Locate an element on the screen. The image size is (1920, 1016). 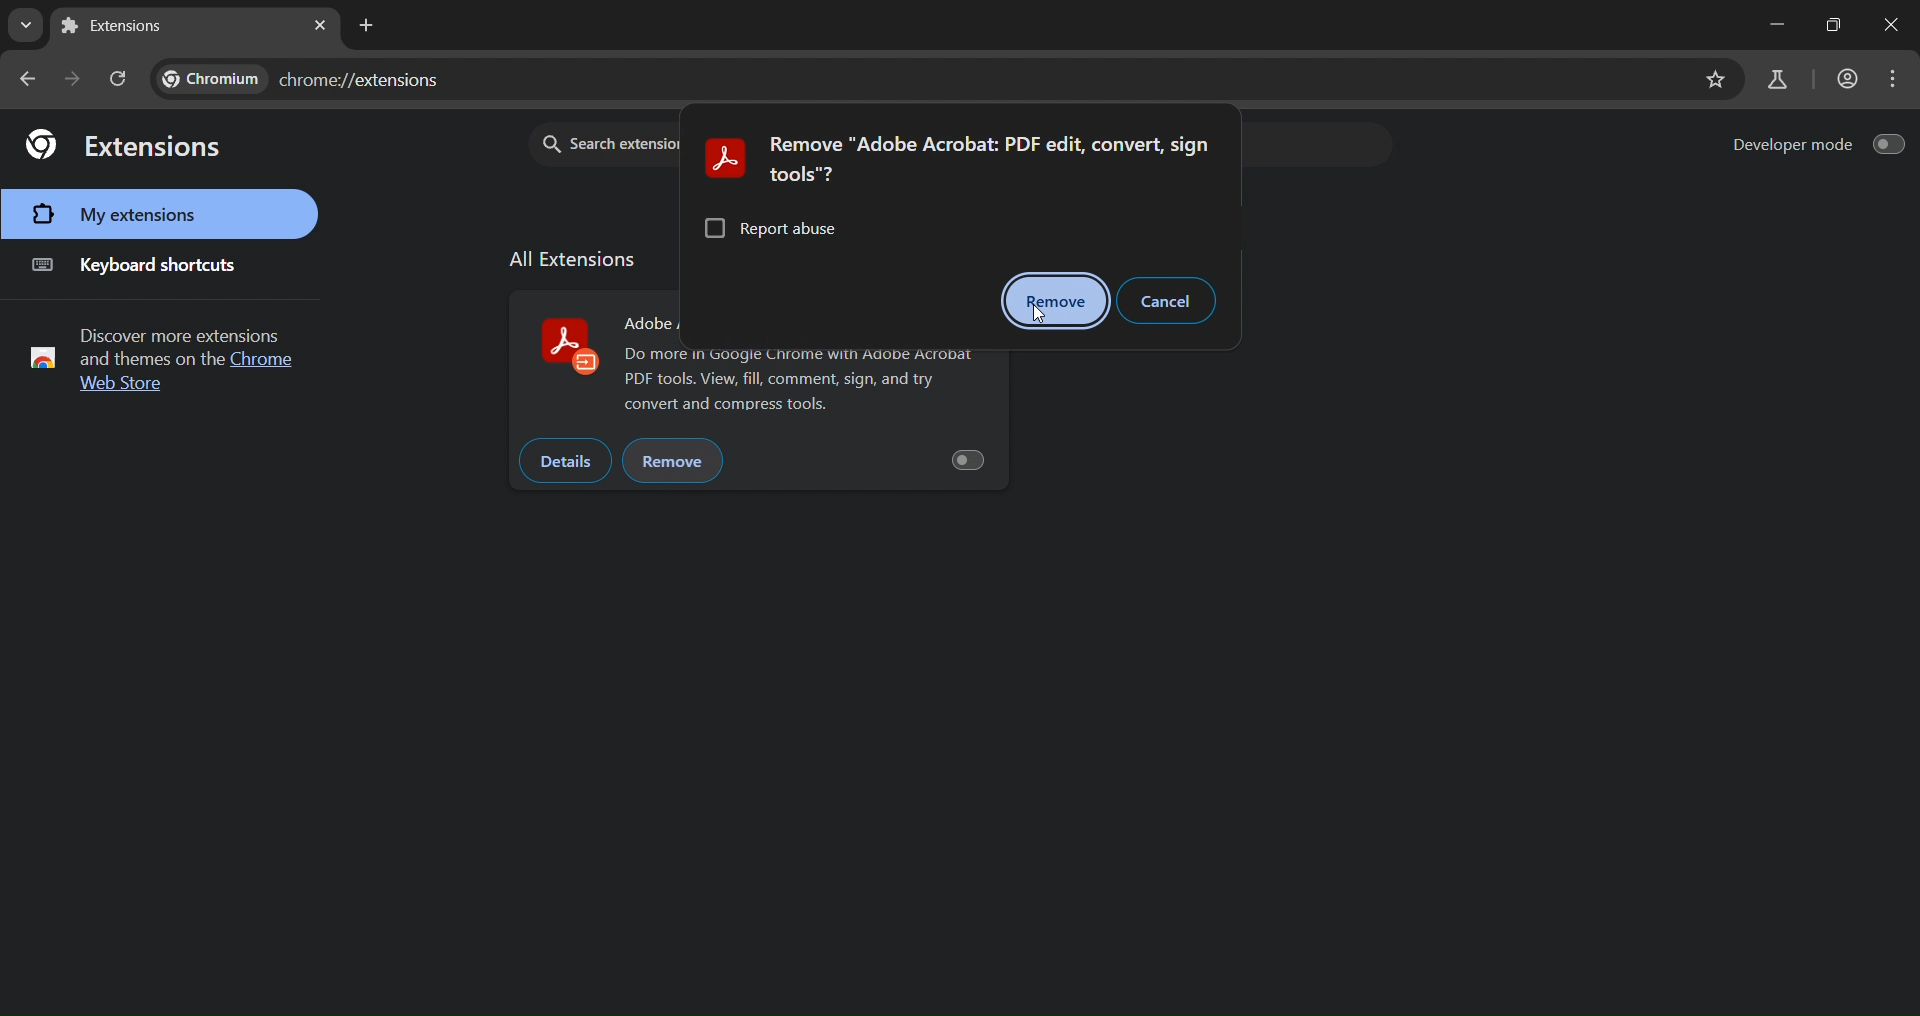
adobe odf is located at coordinates (803, 359).